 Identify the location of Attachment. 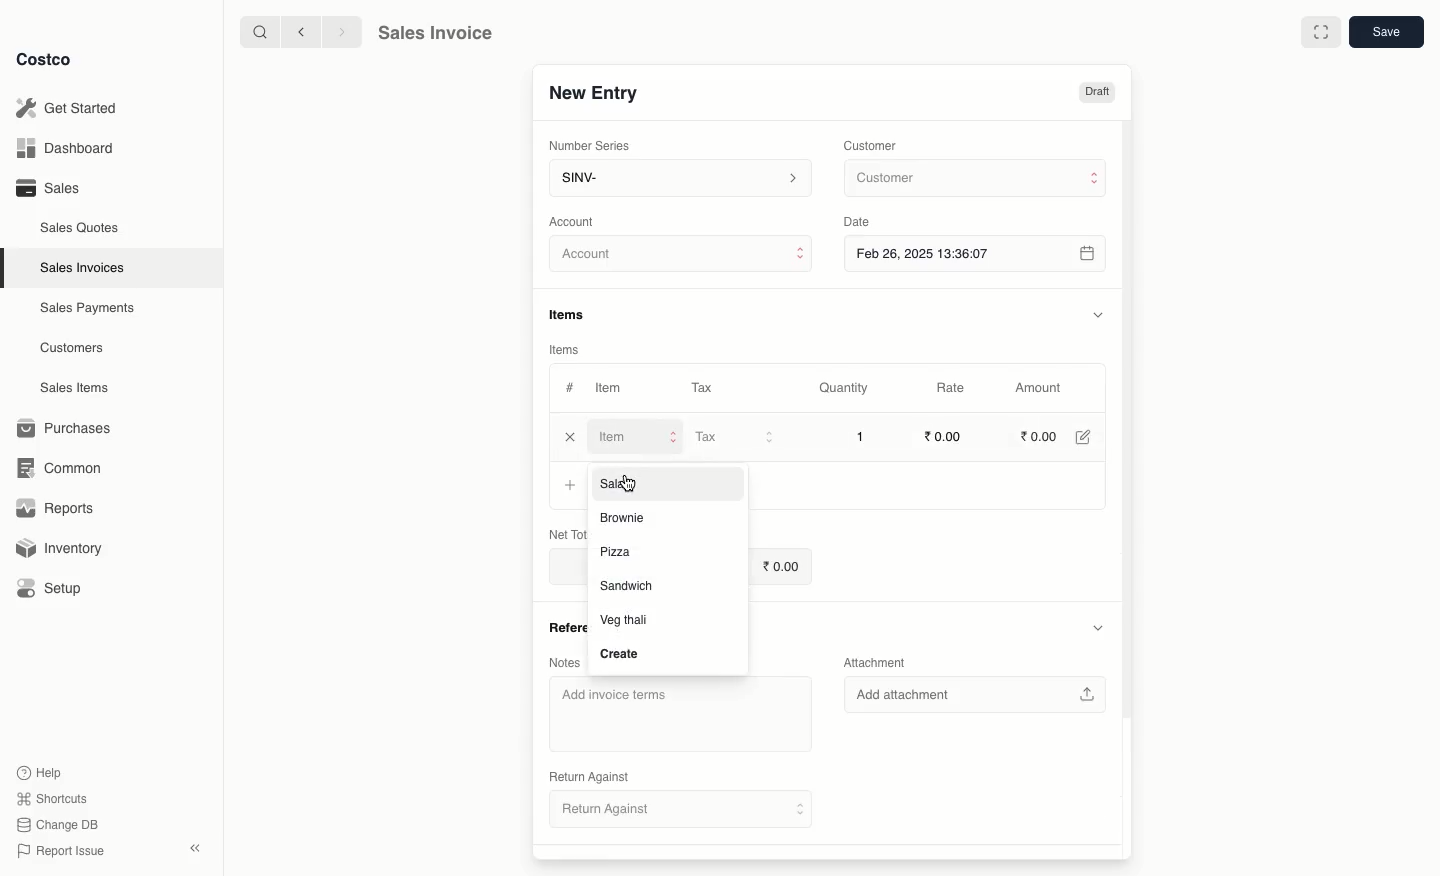
(872, 662).